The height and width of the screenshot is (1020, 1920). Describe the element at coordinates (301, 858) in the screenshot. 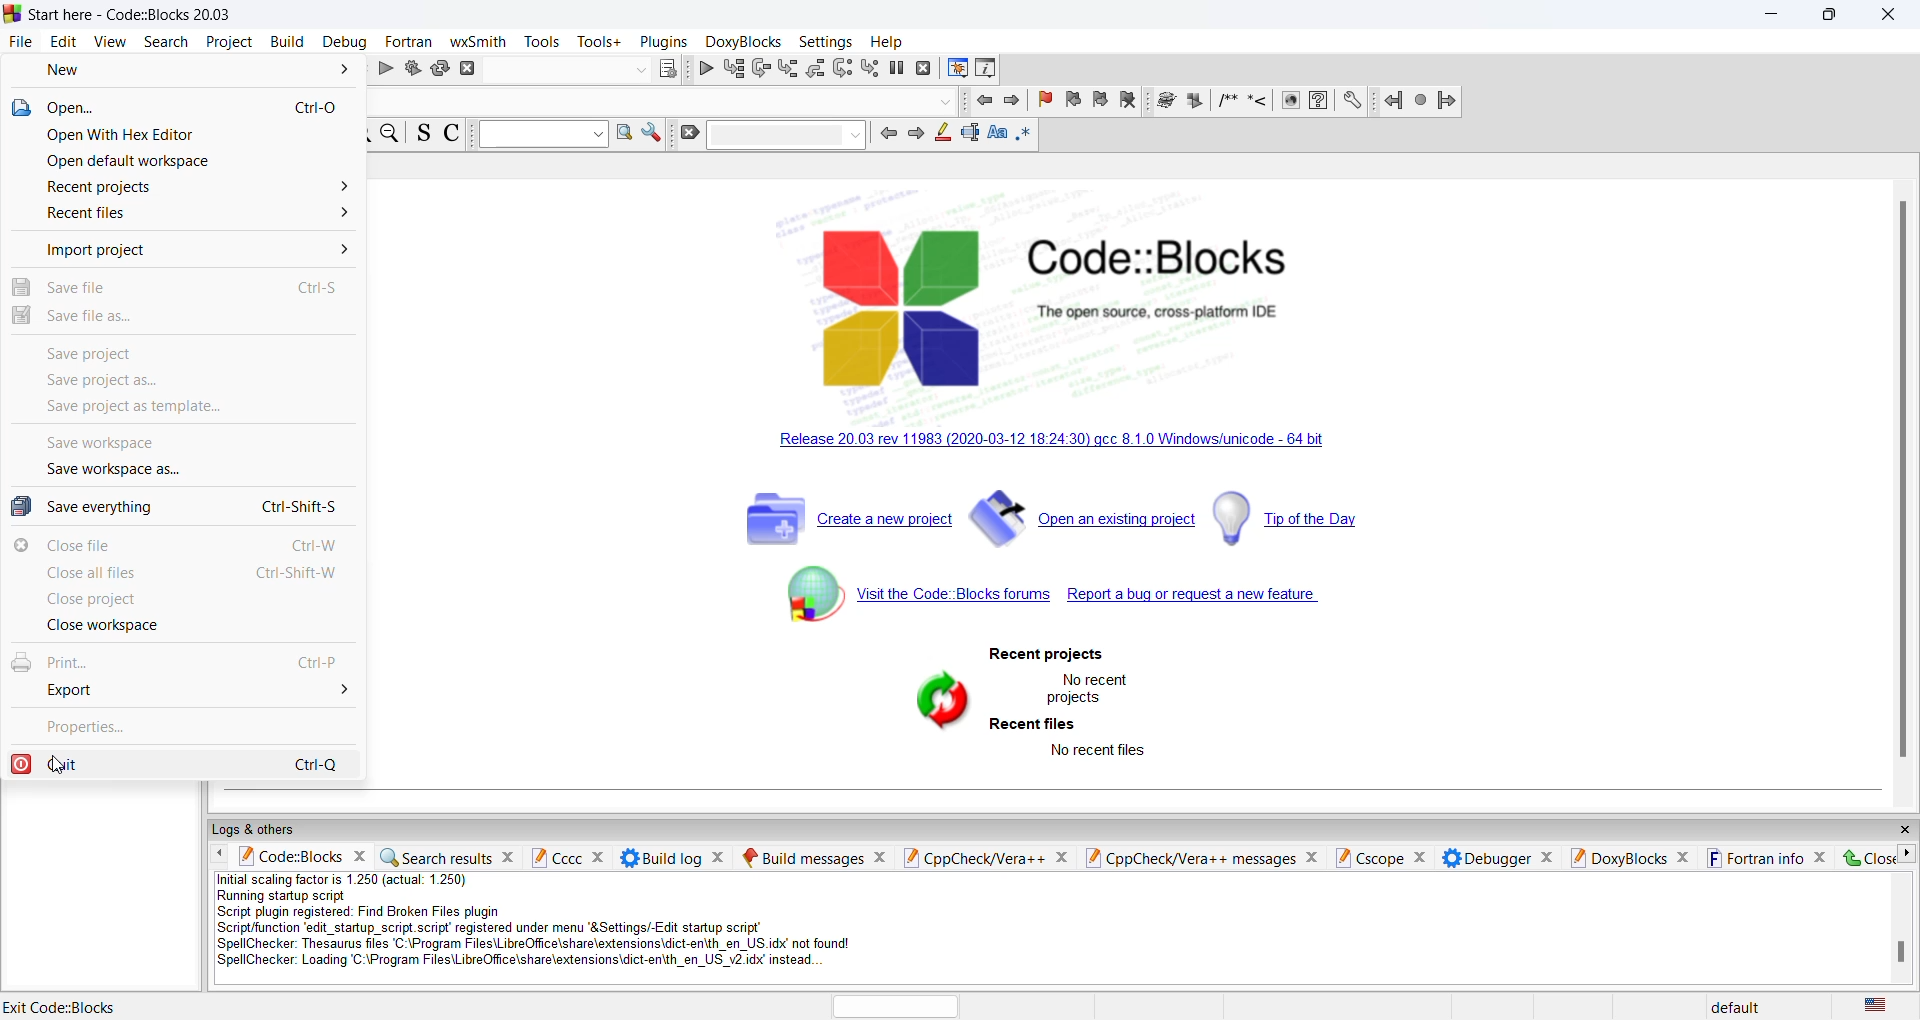

I see `codeblock pane` at that location.